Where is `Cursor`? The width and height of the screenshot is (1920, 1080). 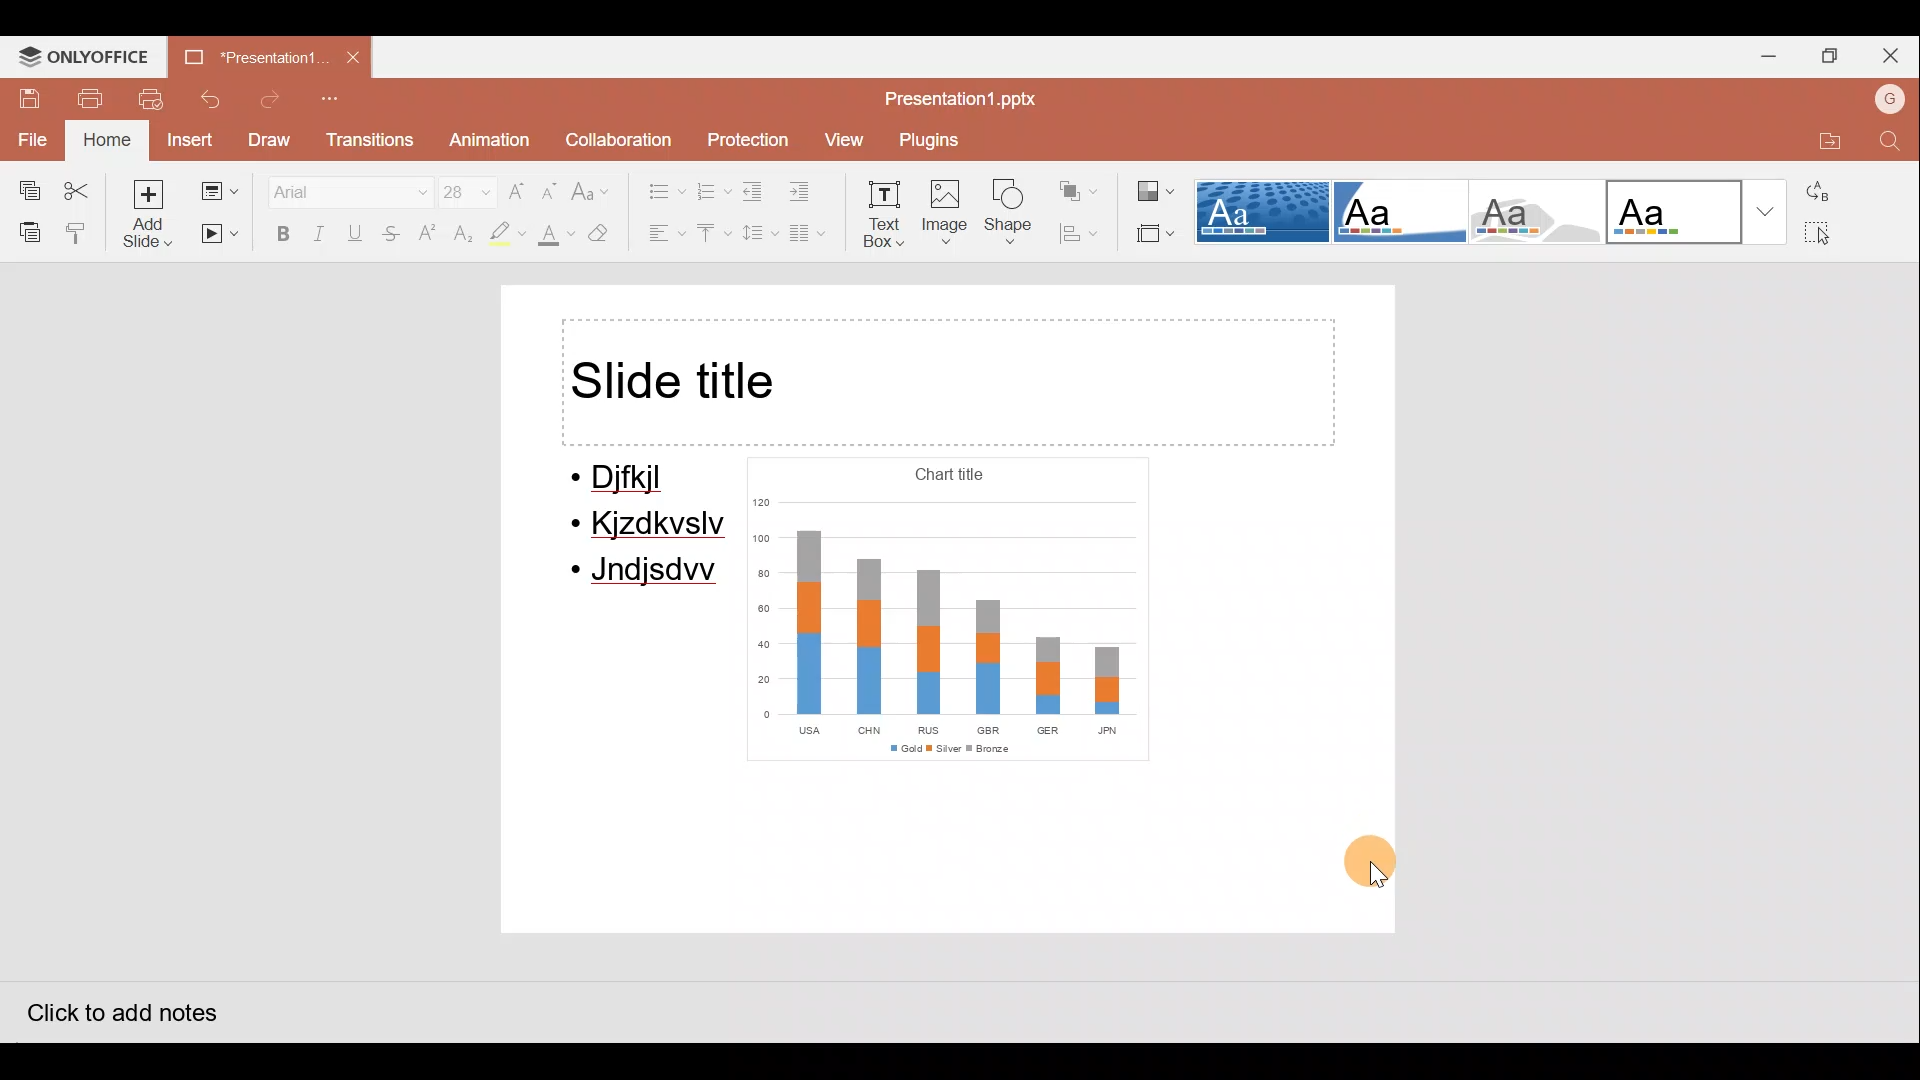 Cursor is located at coordinates (1382, 876).